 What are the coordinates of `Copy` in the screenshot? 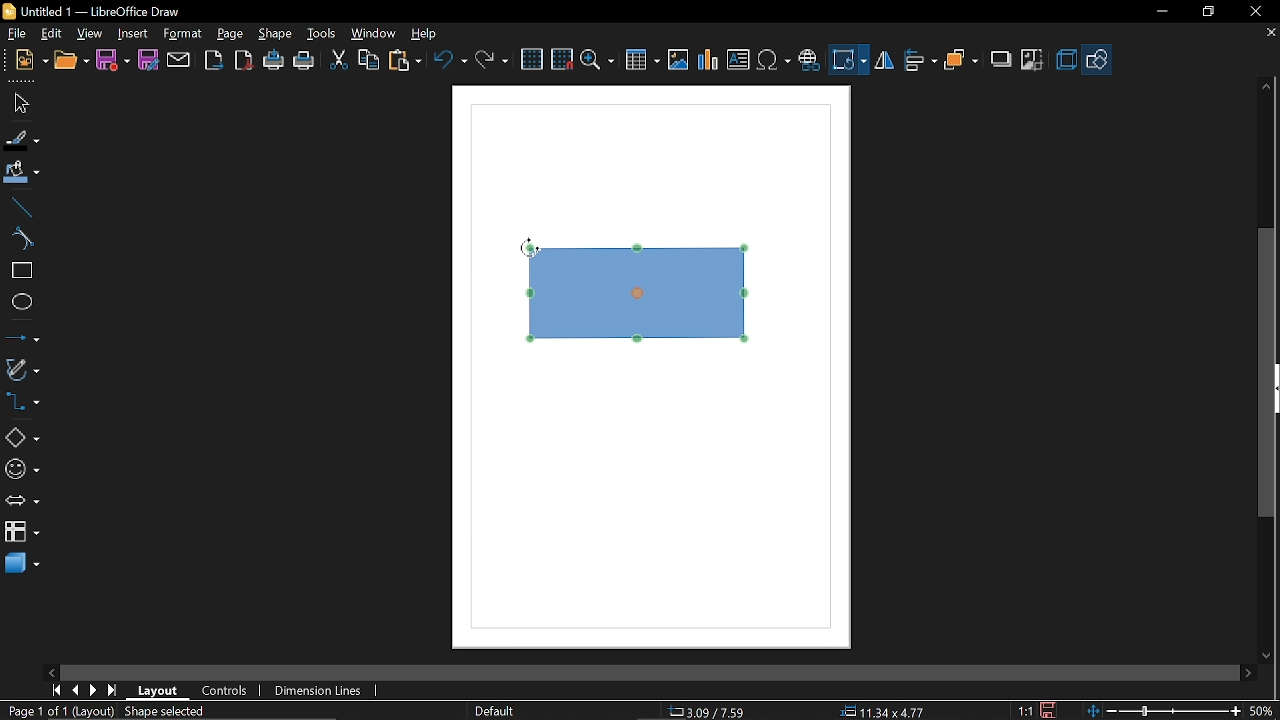 It's located at (368, 59).